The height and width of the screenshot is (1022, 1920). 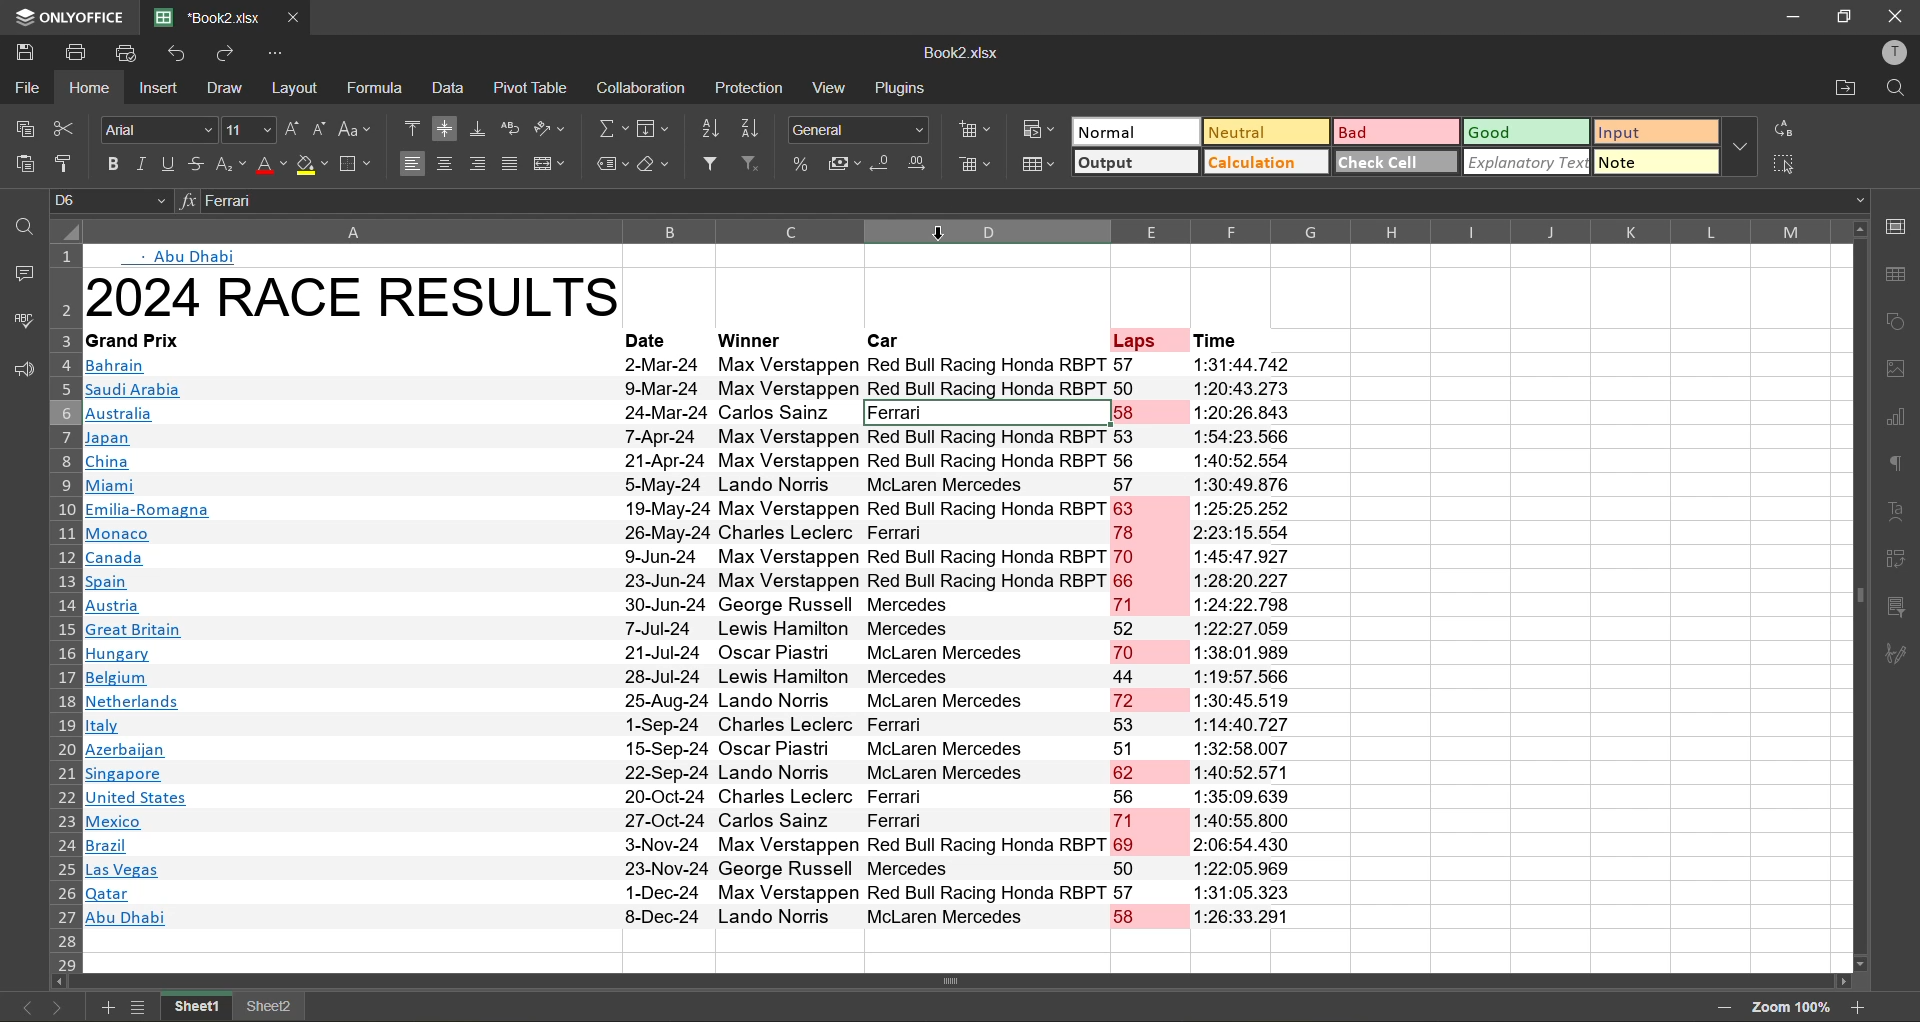 I want to click on redo, so click(x=229, y=53).